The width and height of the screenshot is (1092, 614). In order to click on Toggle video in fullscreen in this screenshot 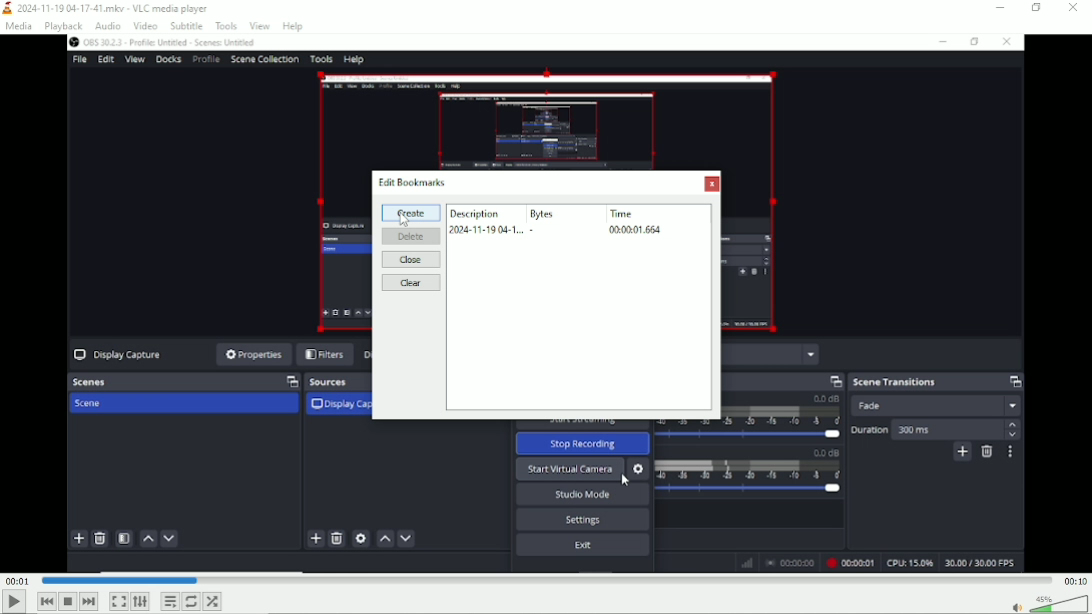, I will do `click(119, 601)`.